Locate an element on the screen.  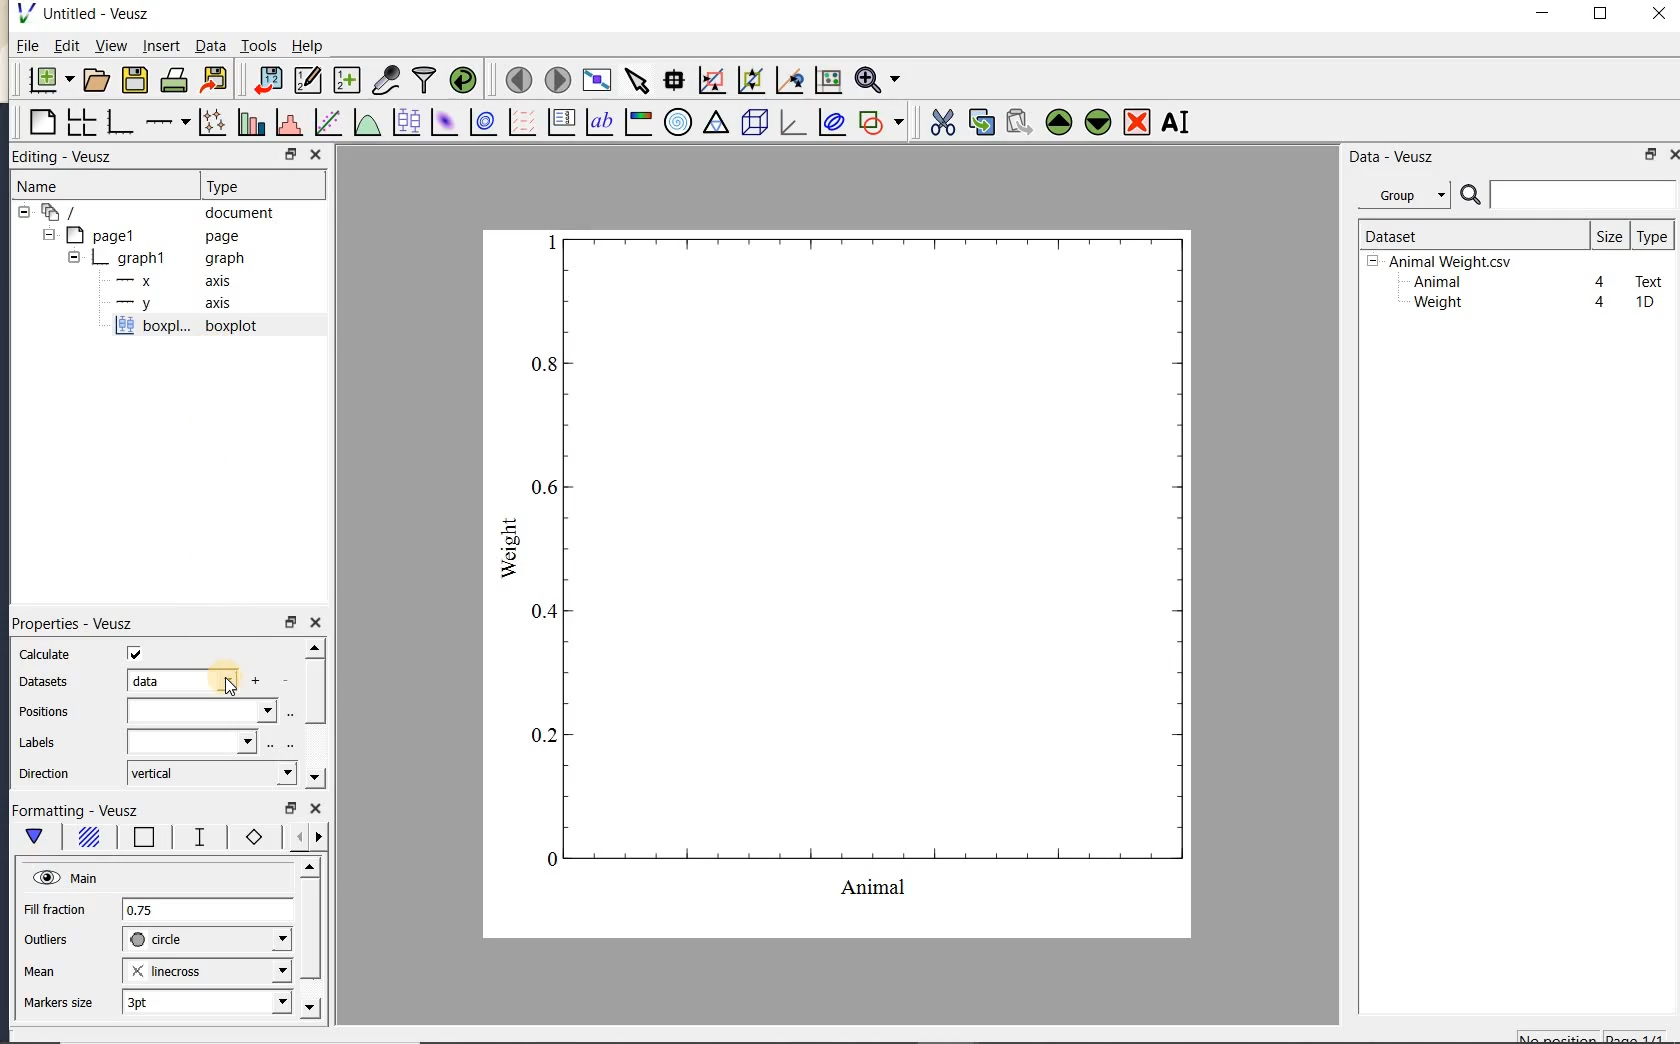
text label is located at coordinates (599, 124).